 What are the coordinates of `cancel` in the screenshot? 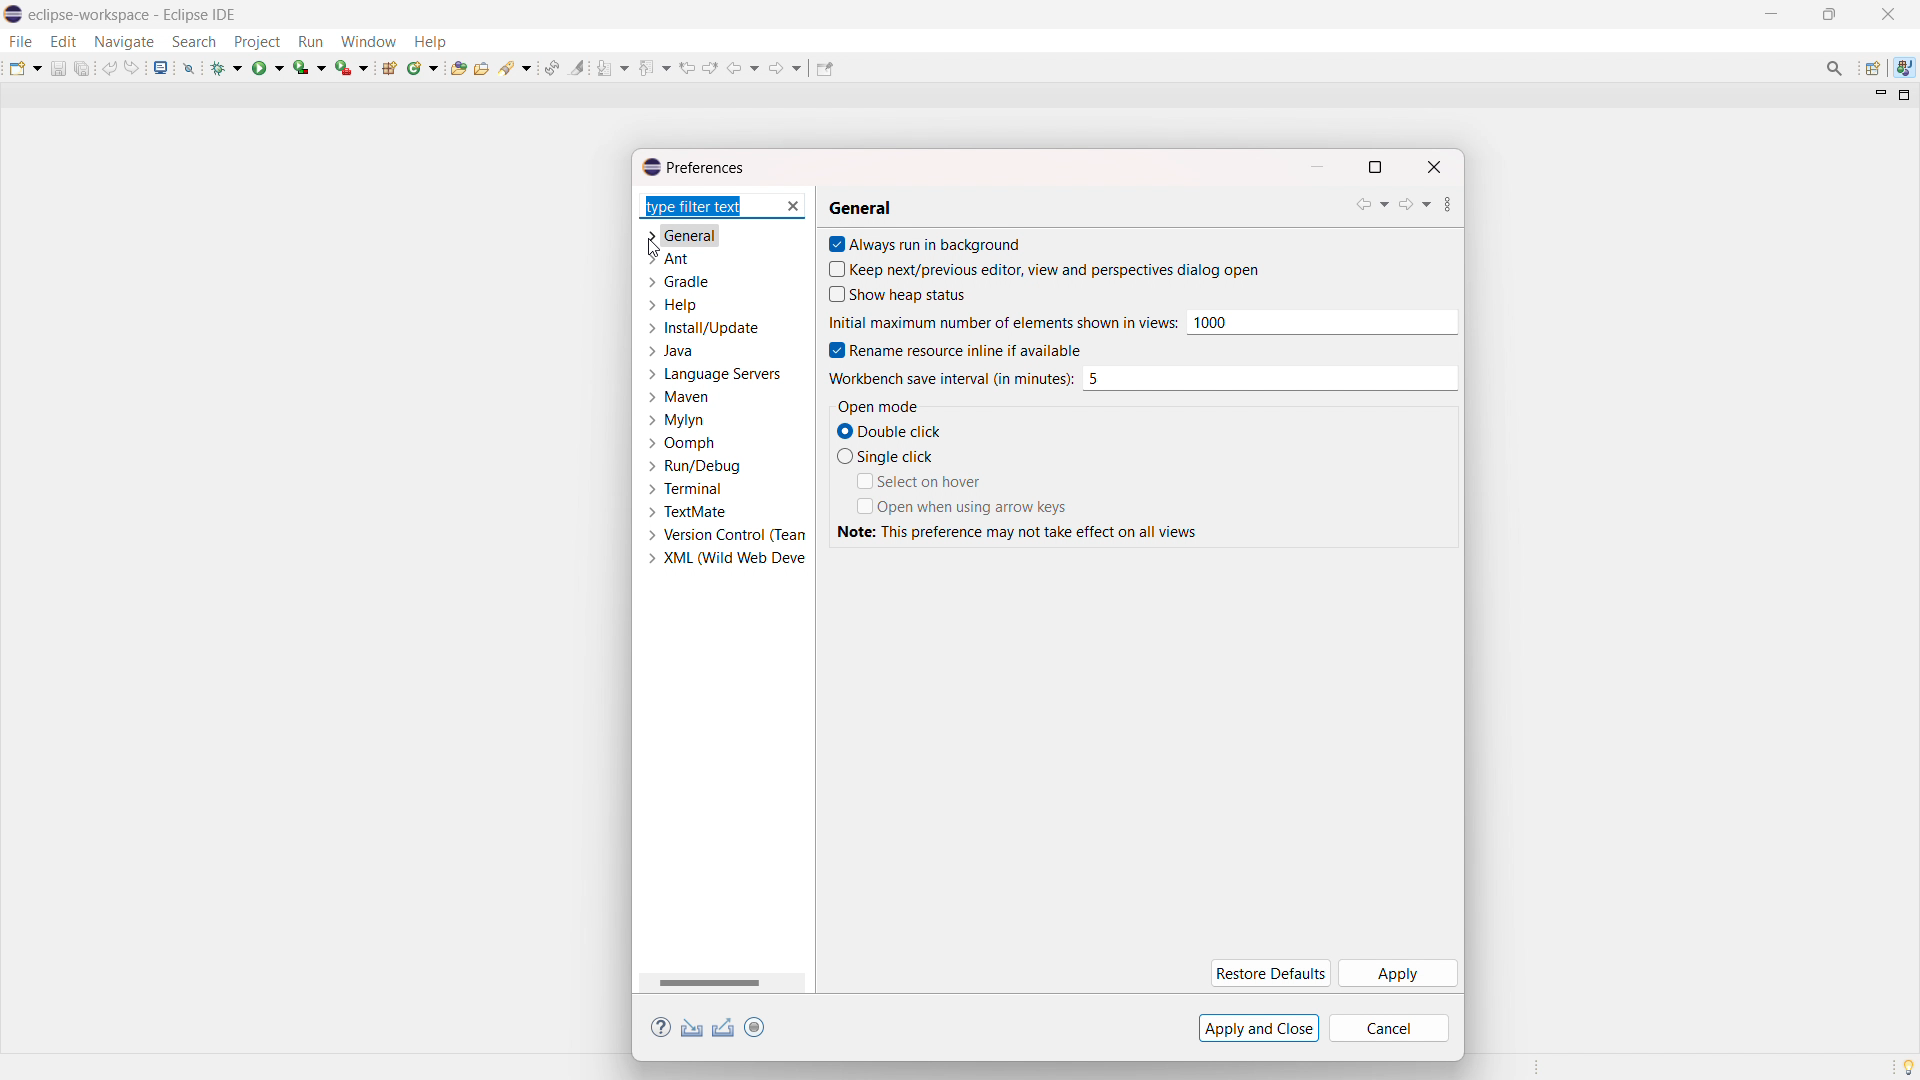 It's located at (1389, 1028).